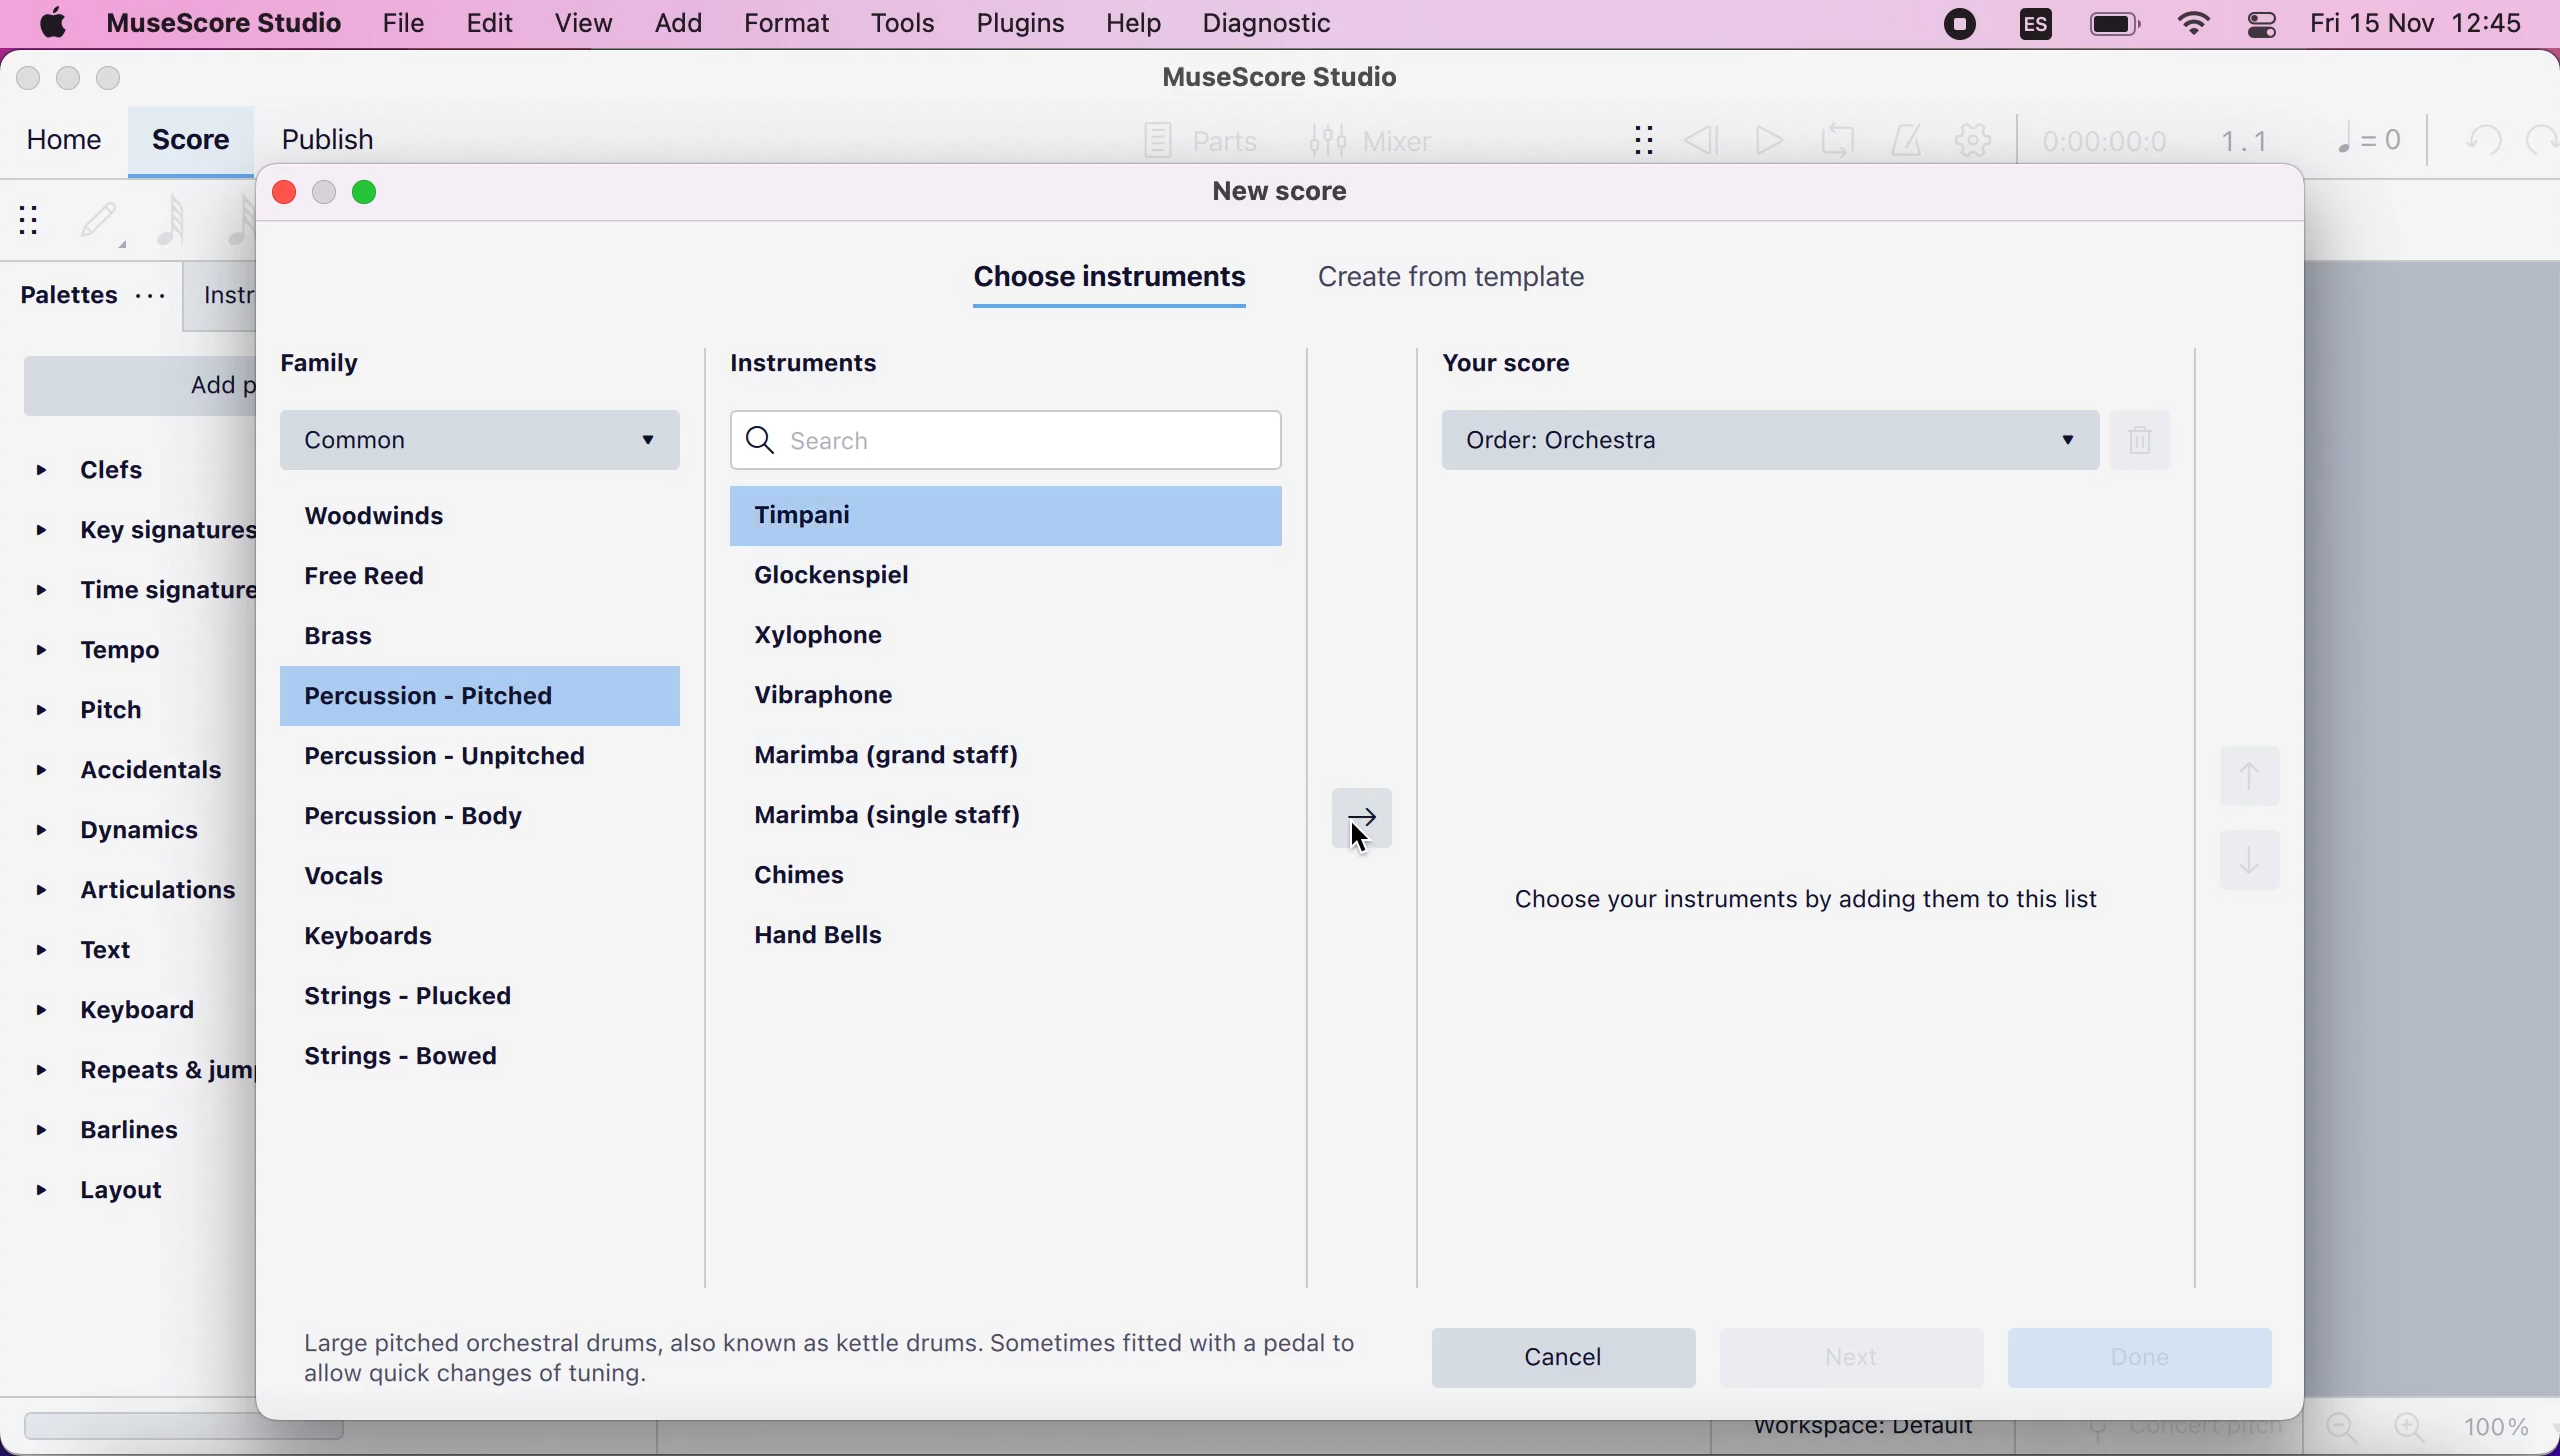 Image resolution: width=2560 pixels, height=1456 pixels. I want to click on Mixer, so click(1364, 138).